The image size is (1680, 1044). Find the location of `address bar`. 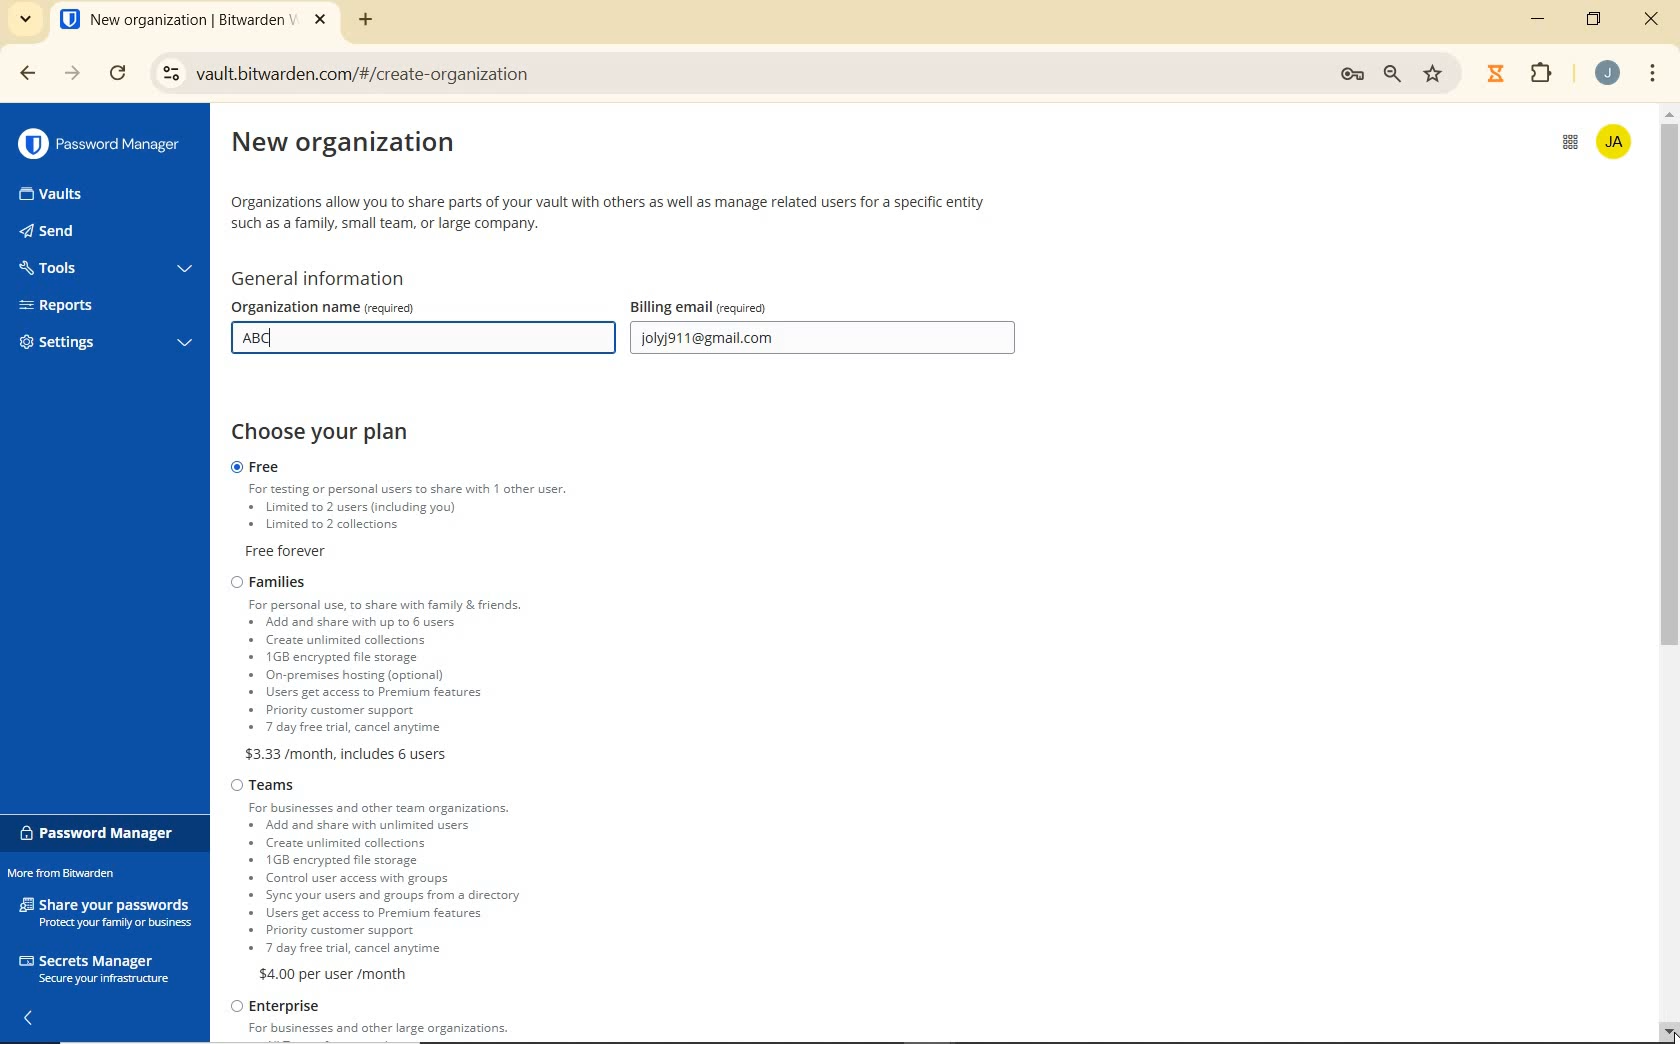

address bar is located at coordinates (736, 76).